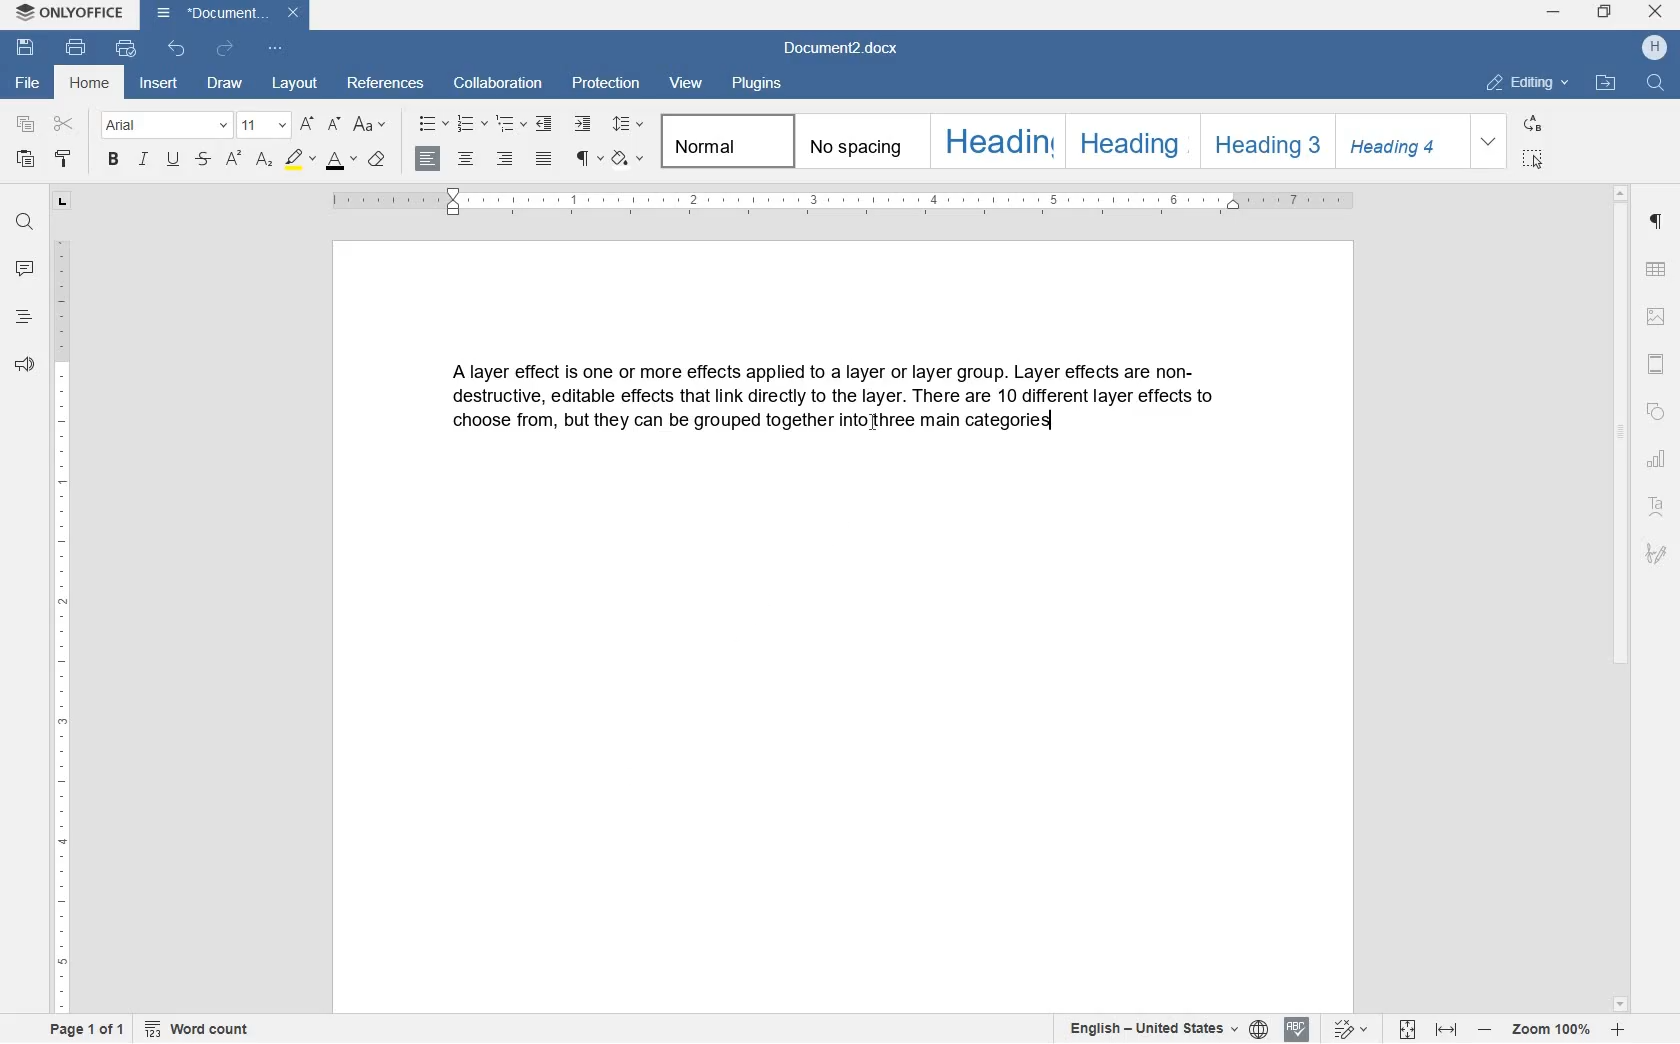 The image size is (1680, 1044). Describe the element at coordinates (1660, 461) in the screenshot. I see `chart ` at that location.